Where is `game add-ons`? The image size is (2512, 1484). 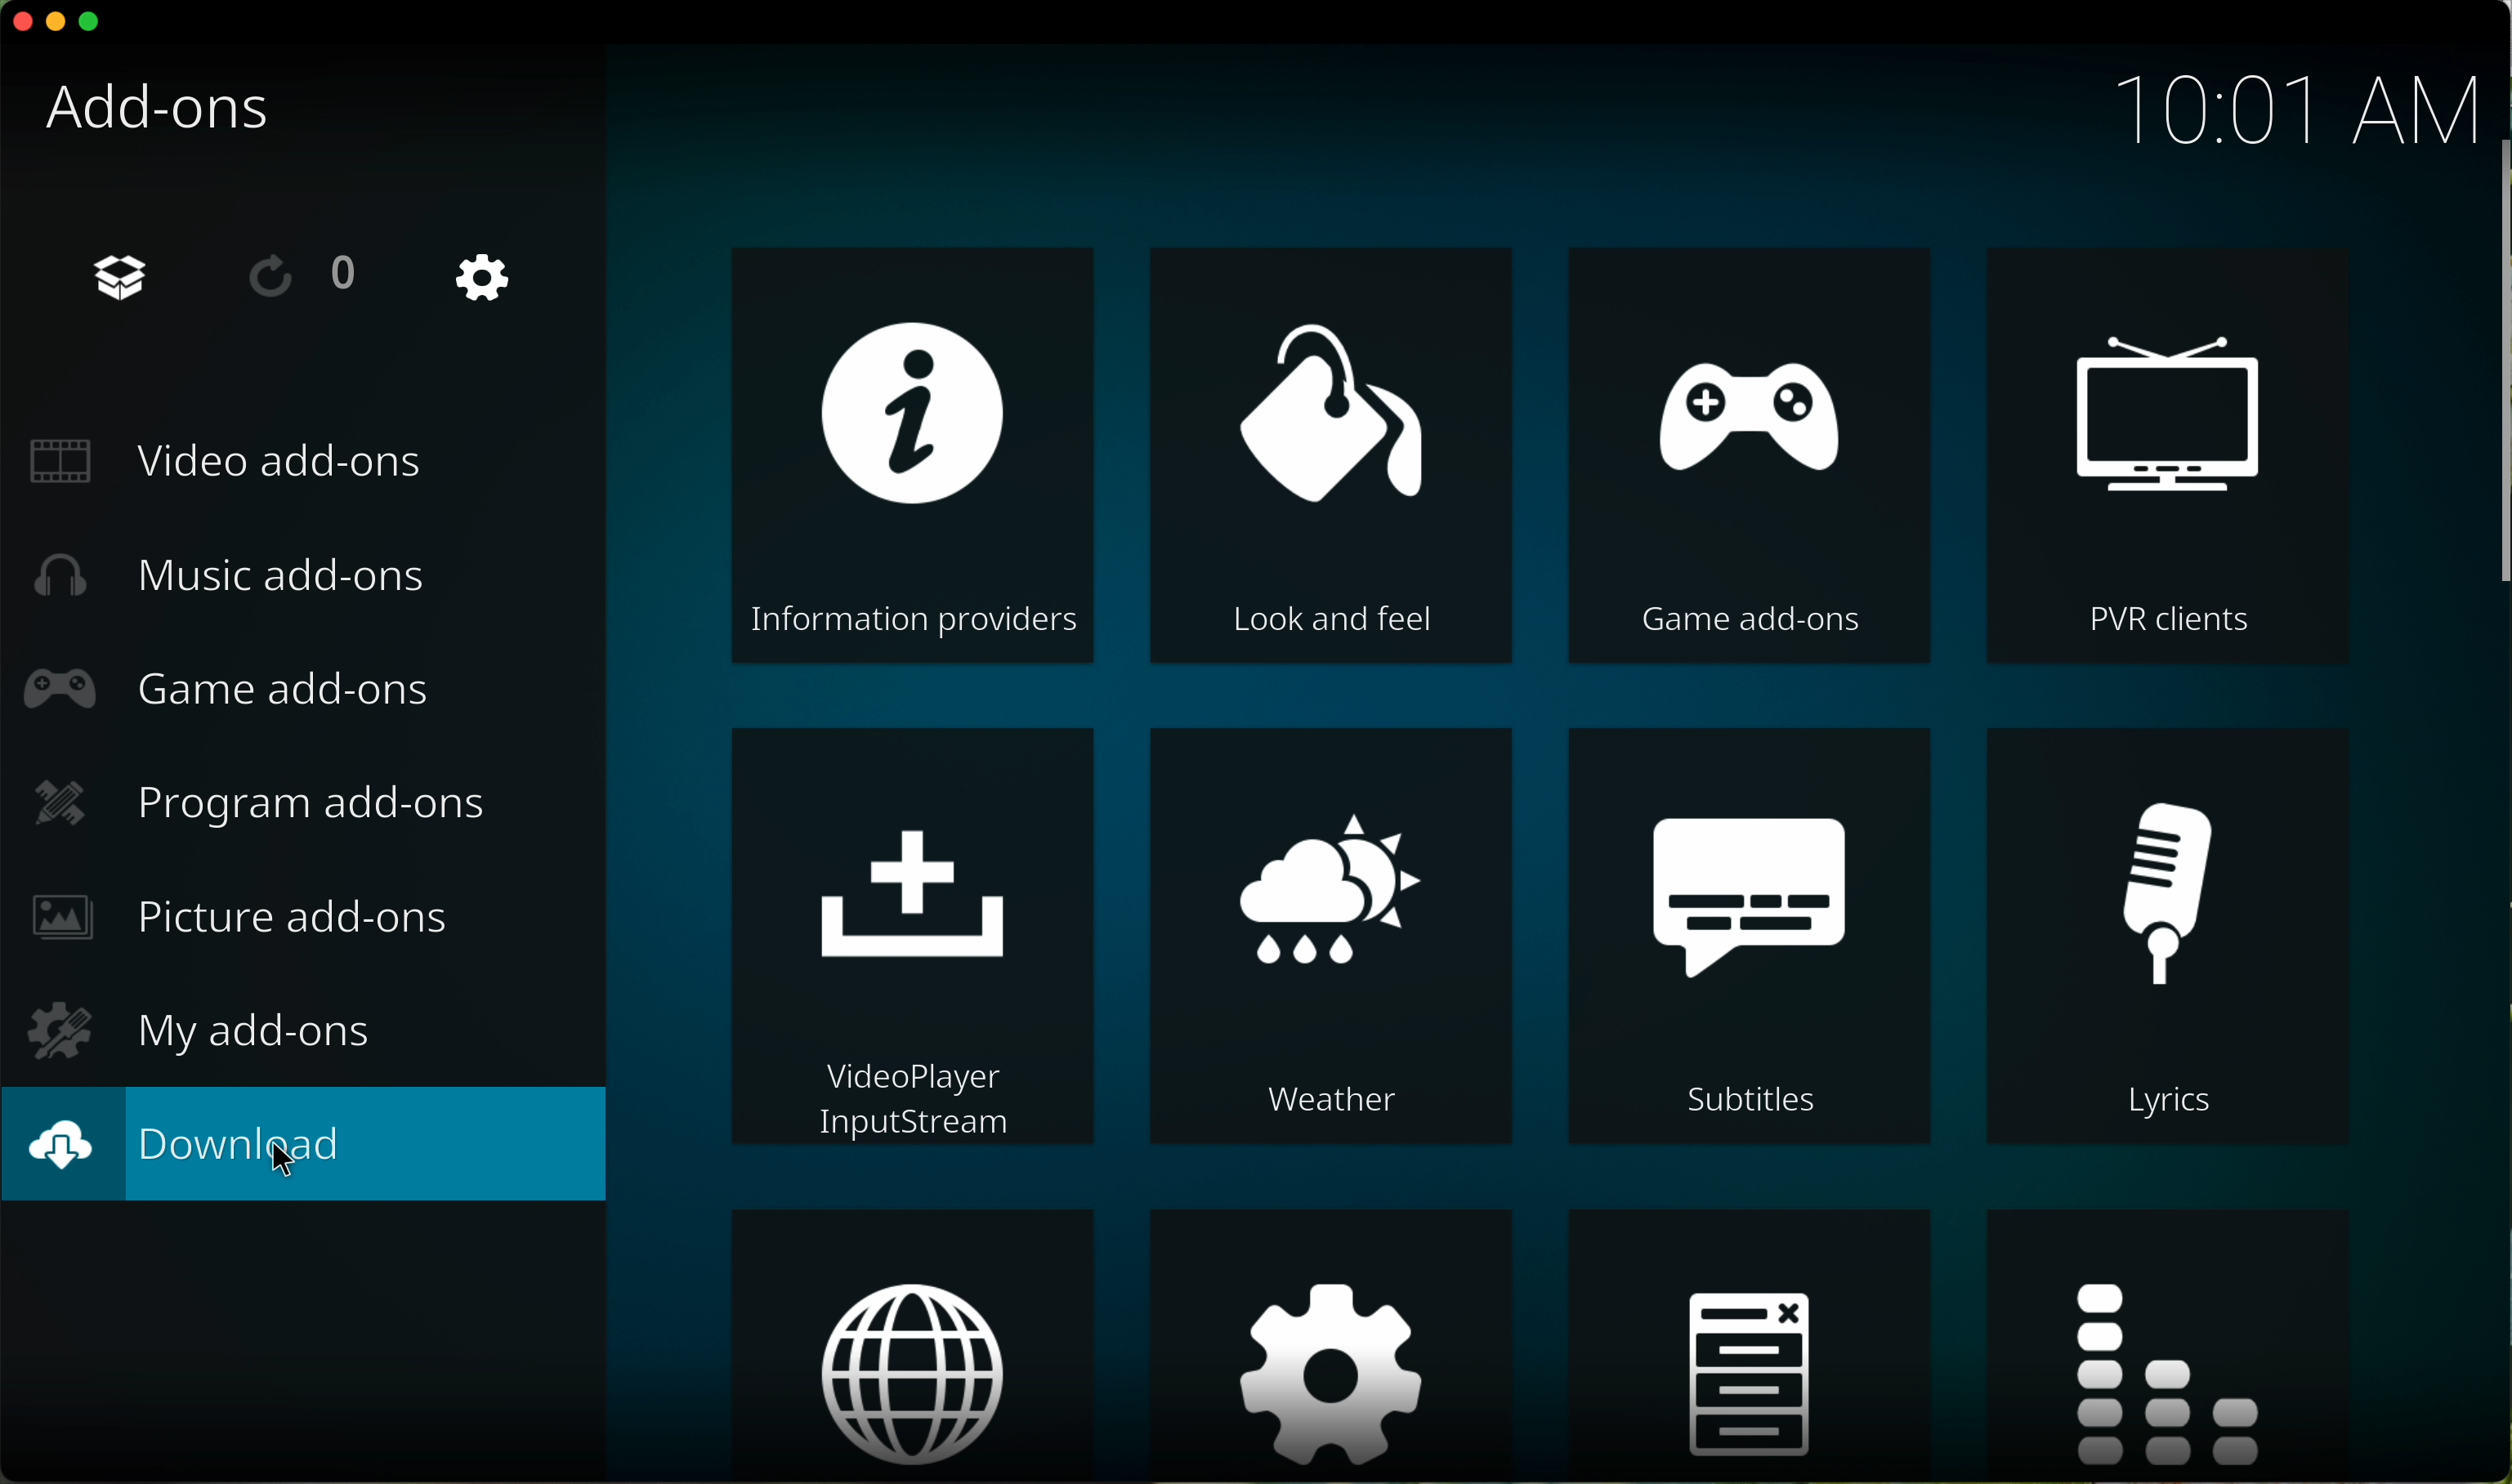
game add-ons is located at coordinates (1749, 455).